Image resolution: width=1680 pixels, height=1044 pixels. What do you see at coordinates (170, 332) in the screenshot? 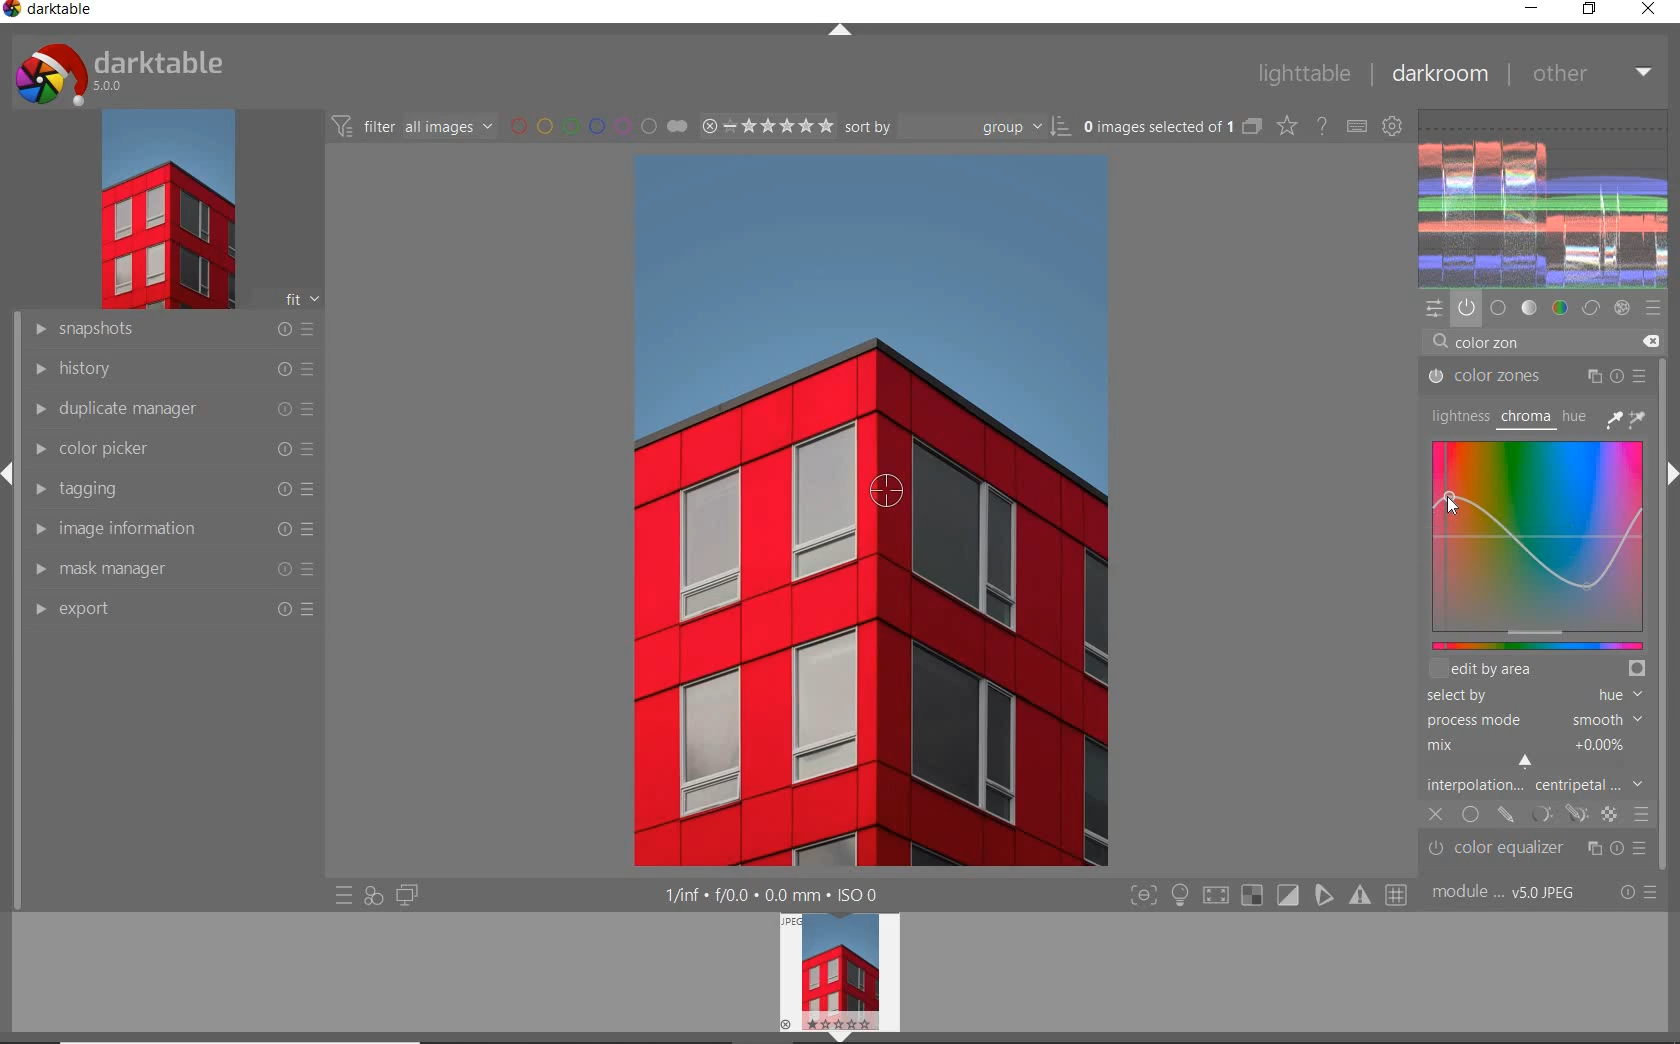
I see `snapshots` at bounding box center [170, 332].